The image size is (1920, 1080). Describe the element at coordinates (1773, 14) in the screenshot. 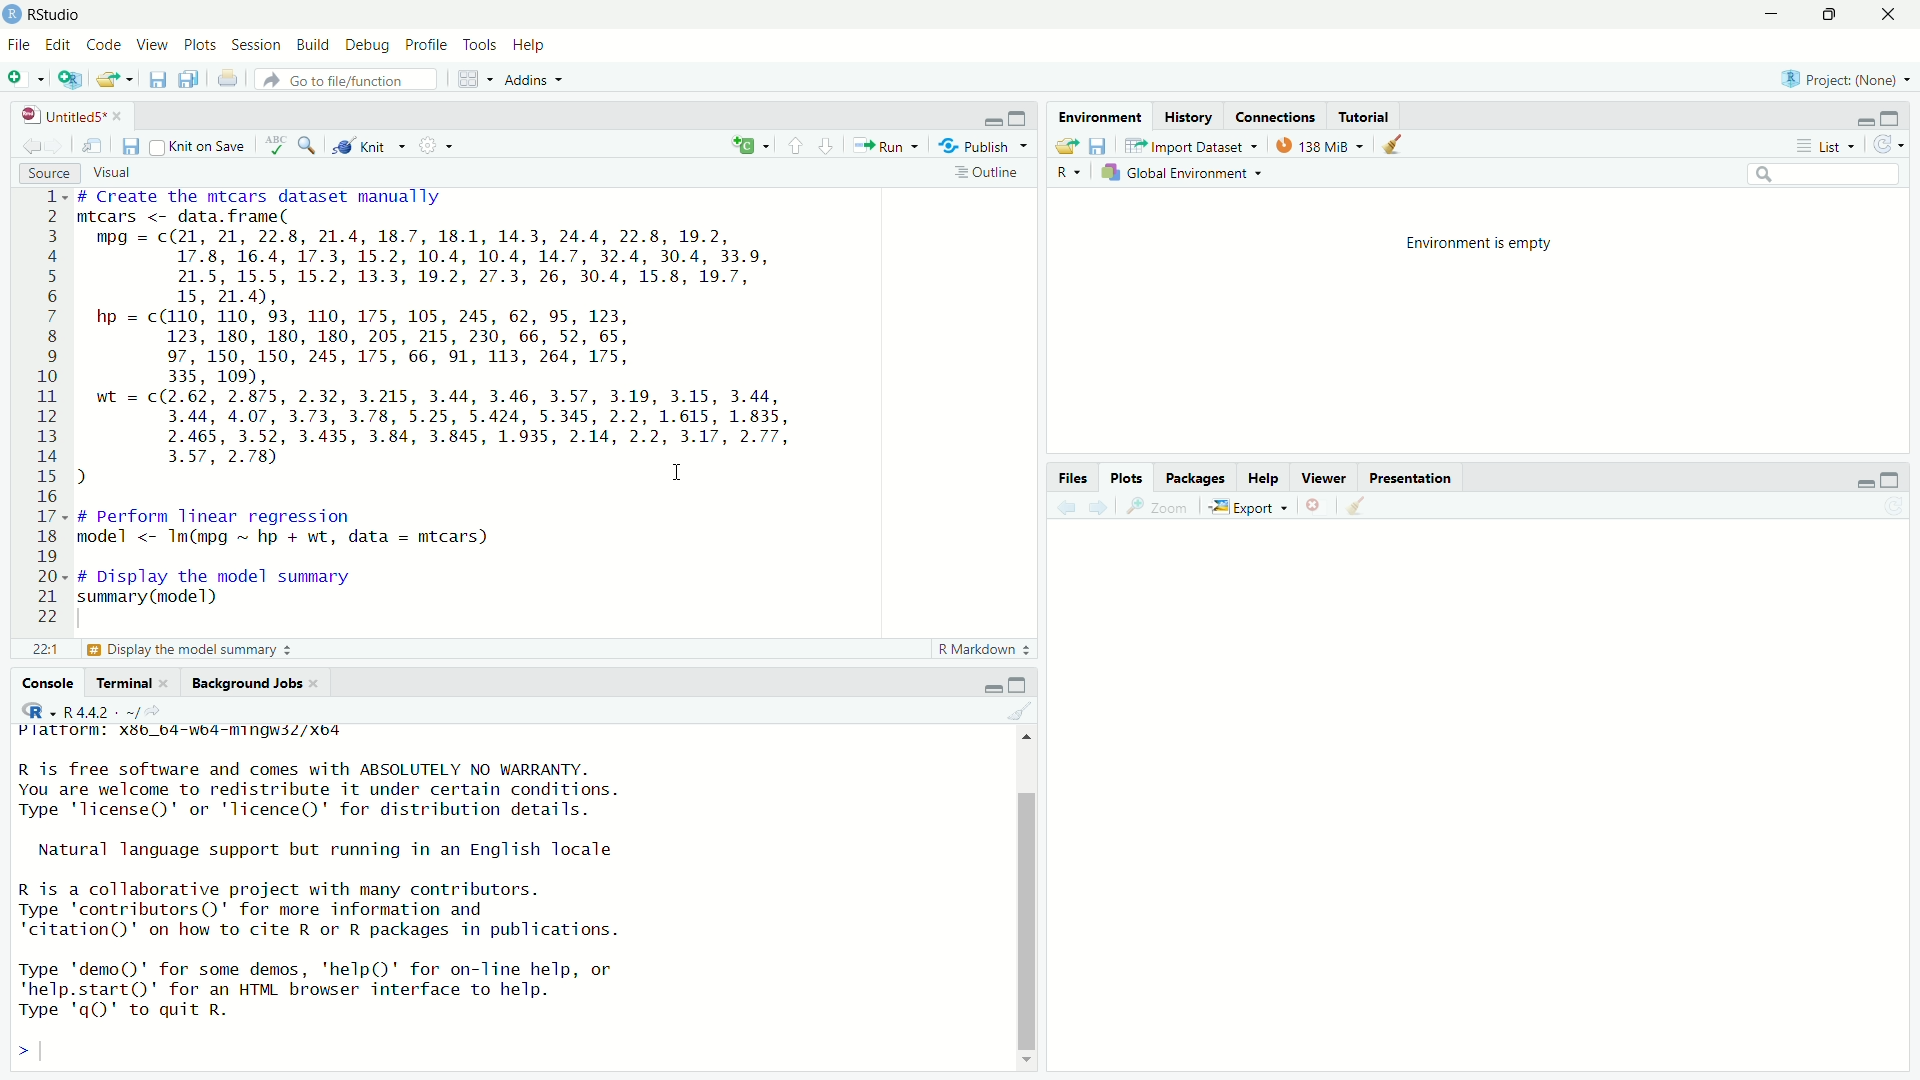

I see `minimize` at that location.